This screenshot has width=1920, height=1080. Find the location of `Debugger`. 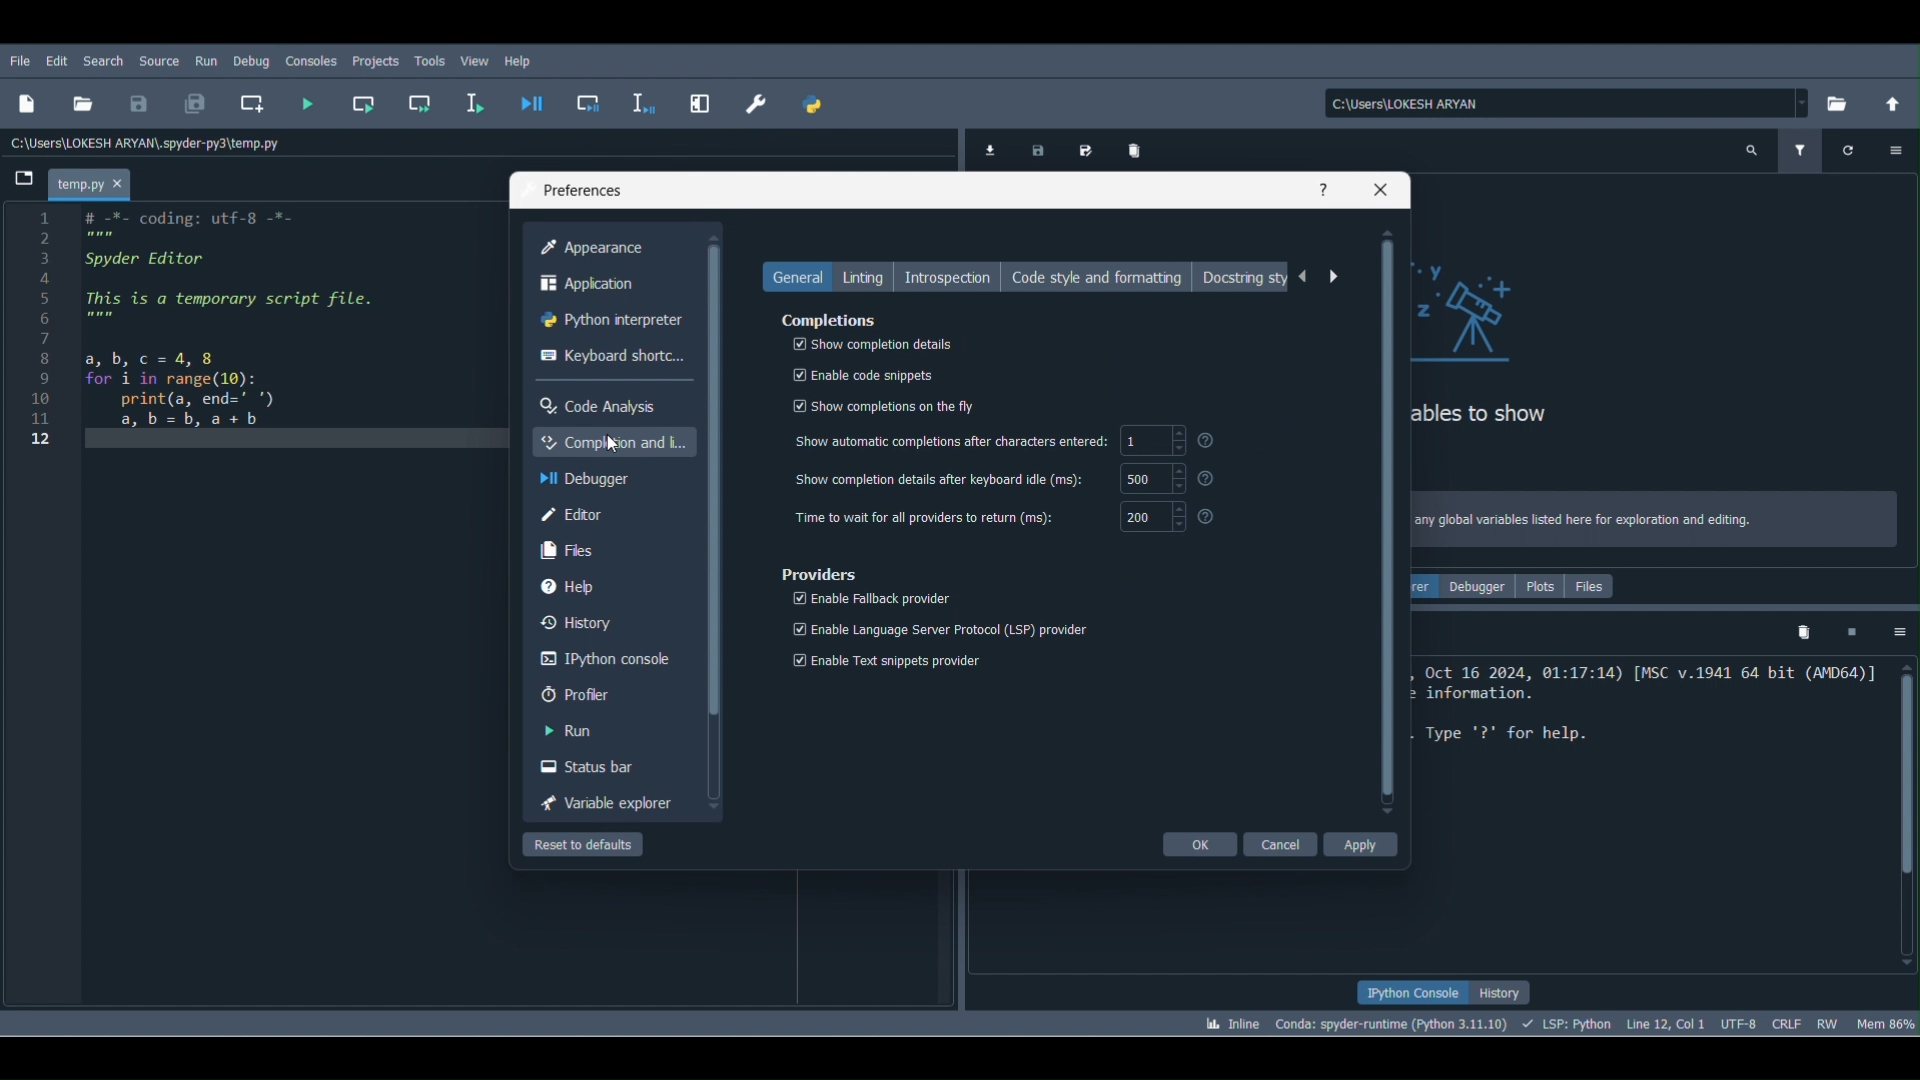

Debugger is located at coordinates (1482, 585).